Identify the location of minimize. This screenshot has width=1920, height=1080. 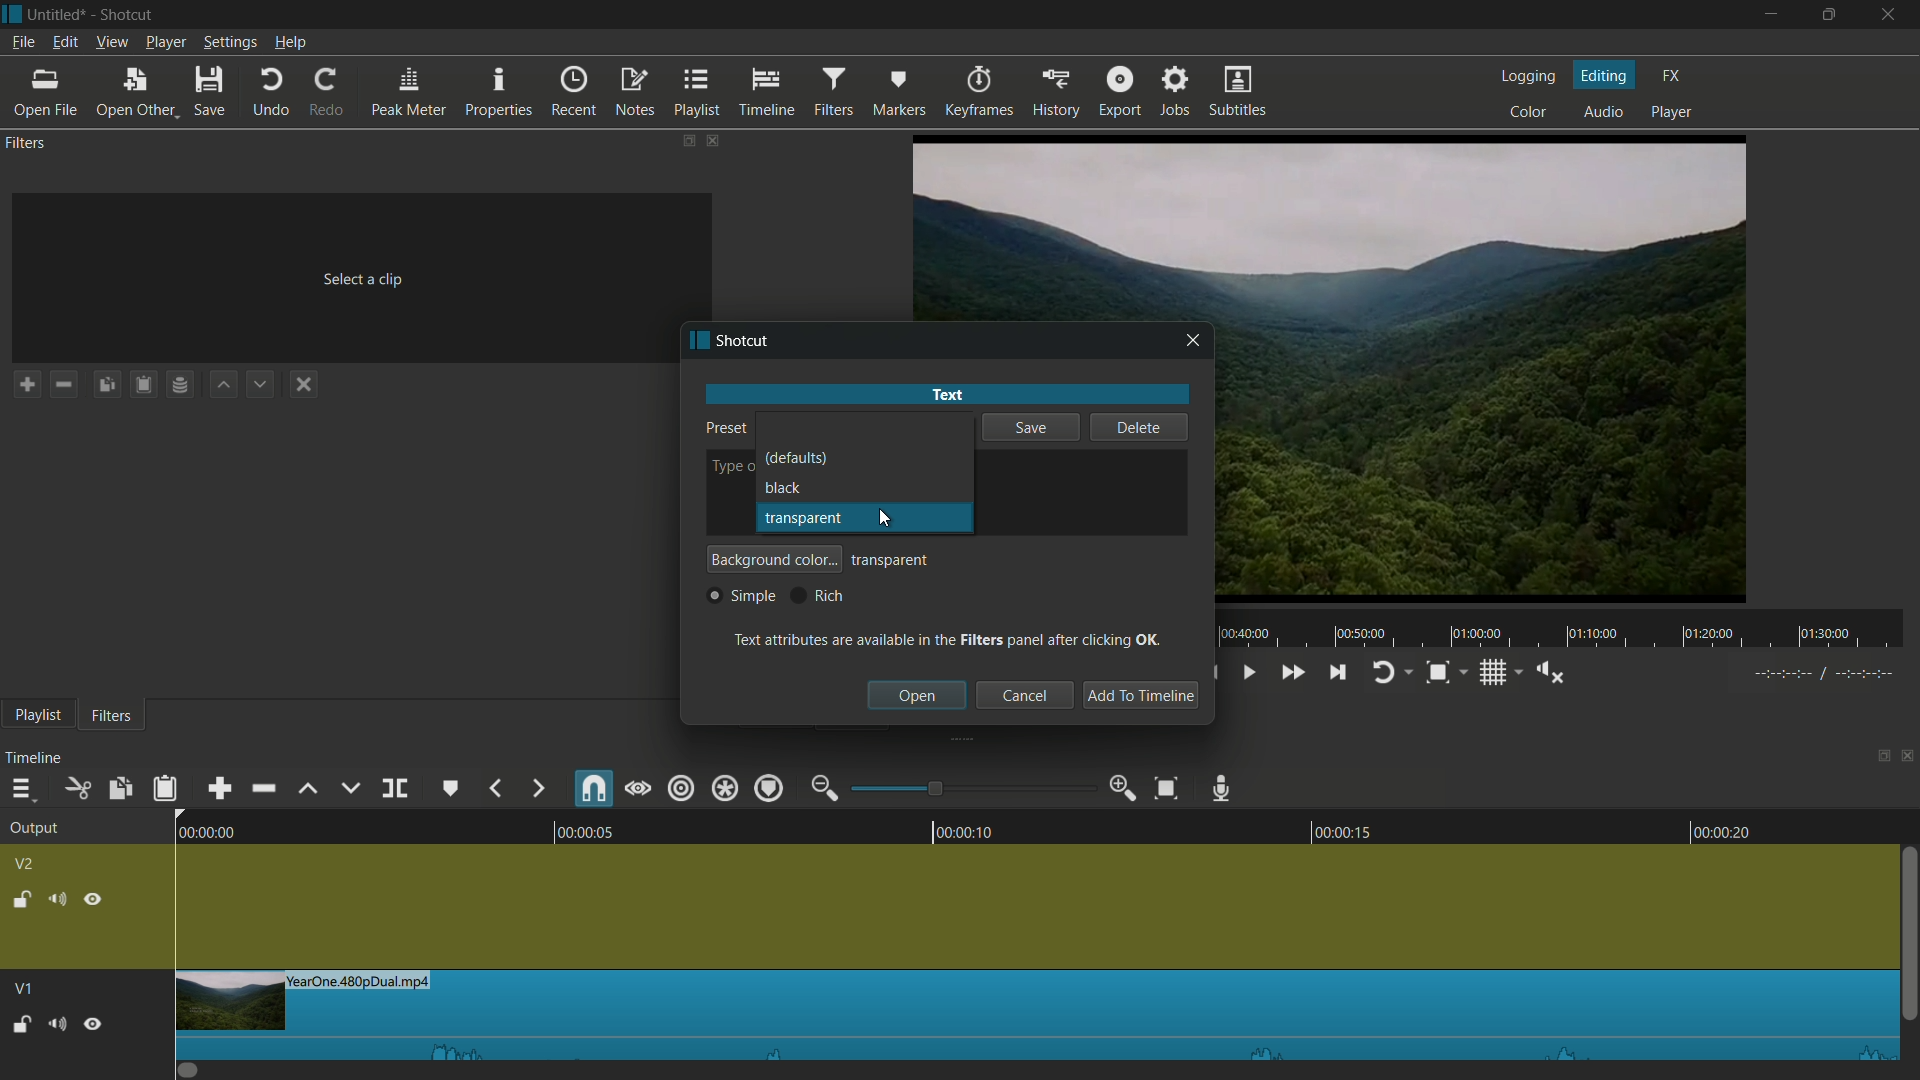
(1775, 15).